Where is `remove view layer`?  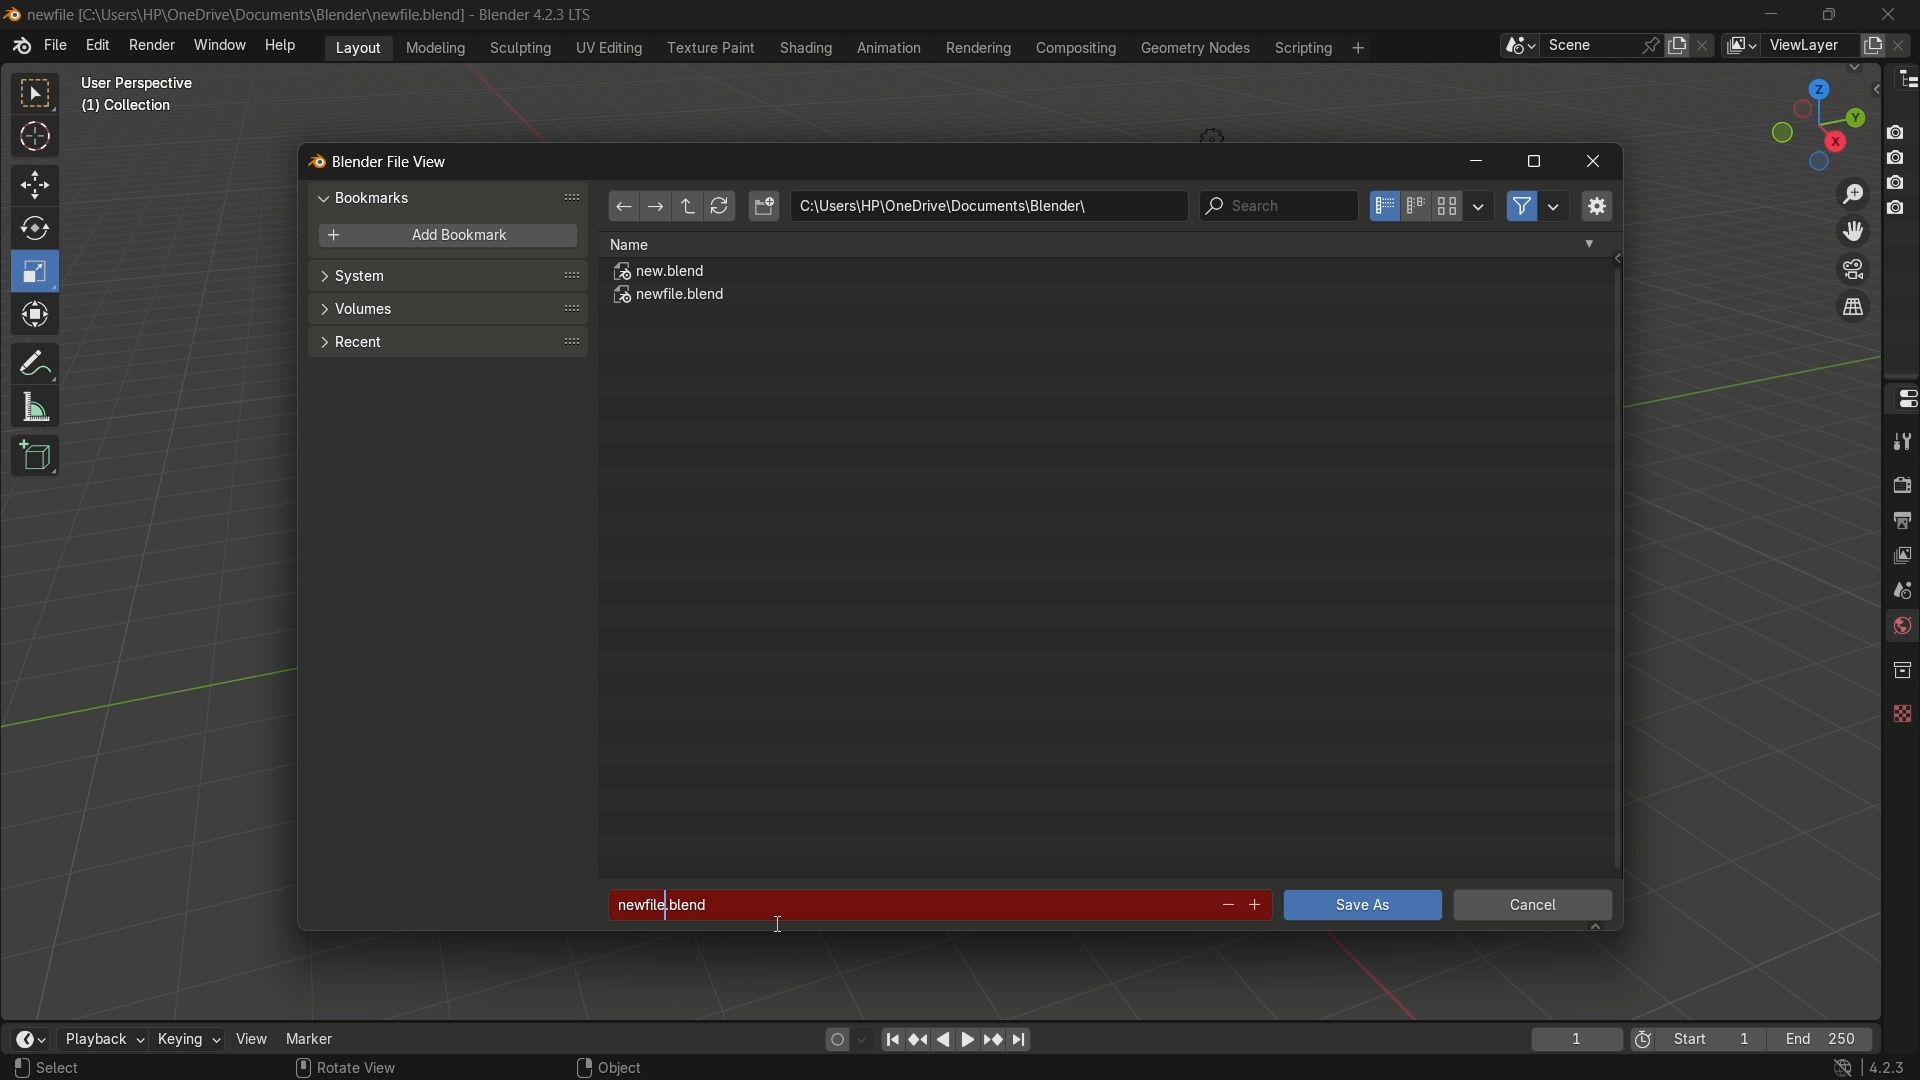 remove view layer is located at coordinates (1903, 44).